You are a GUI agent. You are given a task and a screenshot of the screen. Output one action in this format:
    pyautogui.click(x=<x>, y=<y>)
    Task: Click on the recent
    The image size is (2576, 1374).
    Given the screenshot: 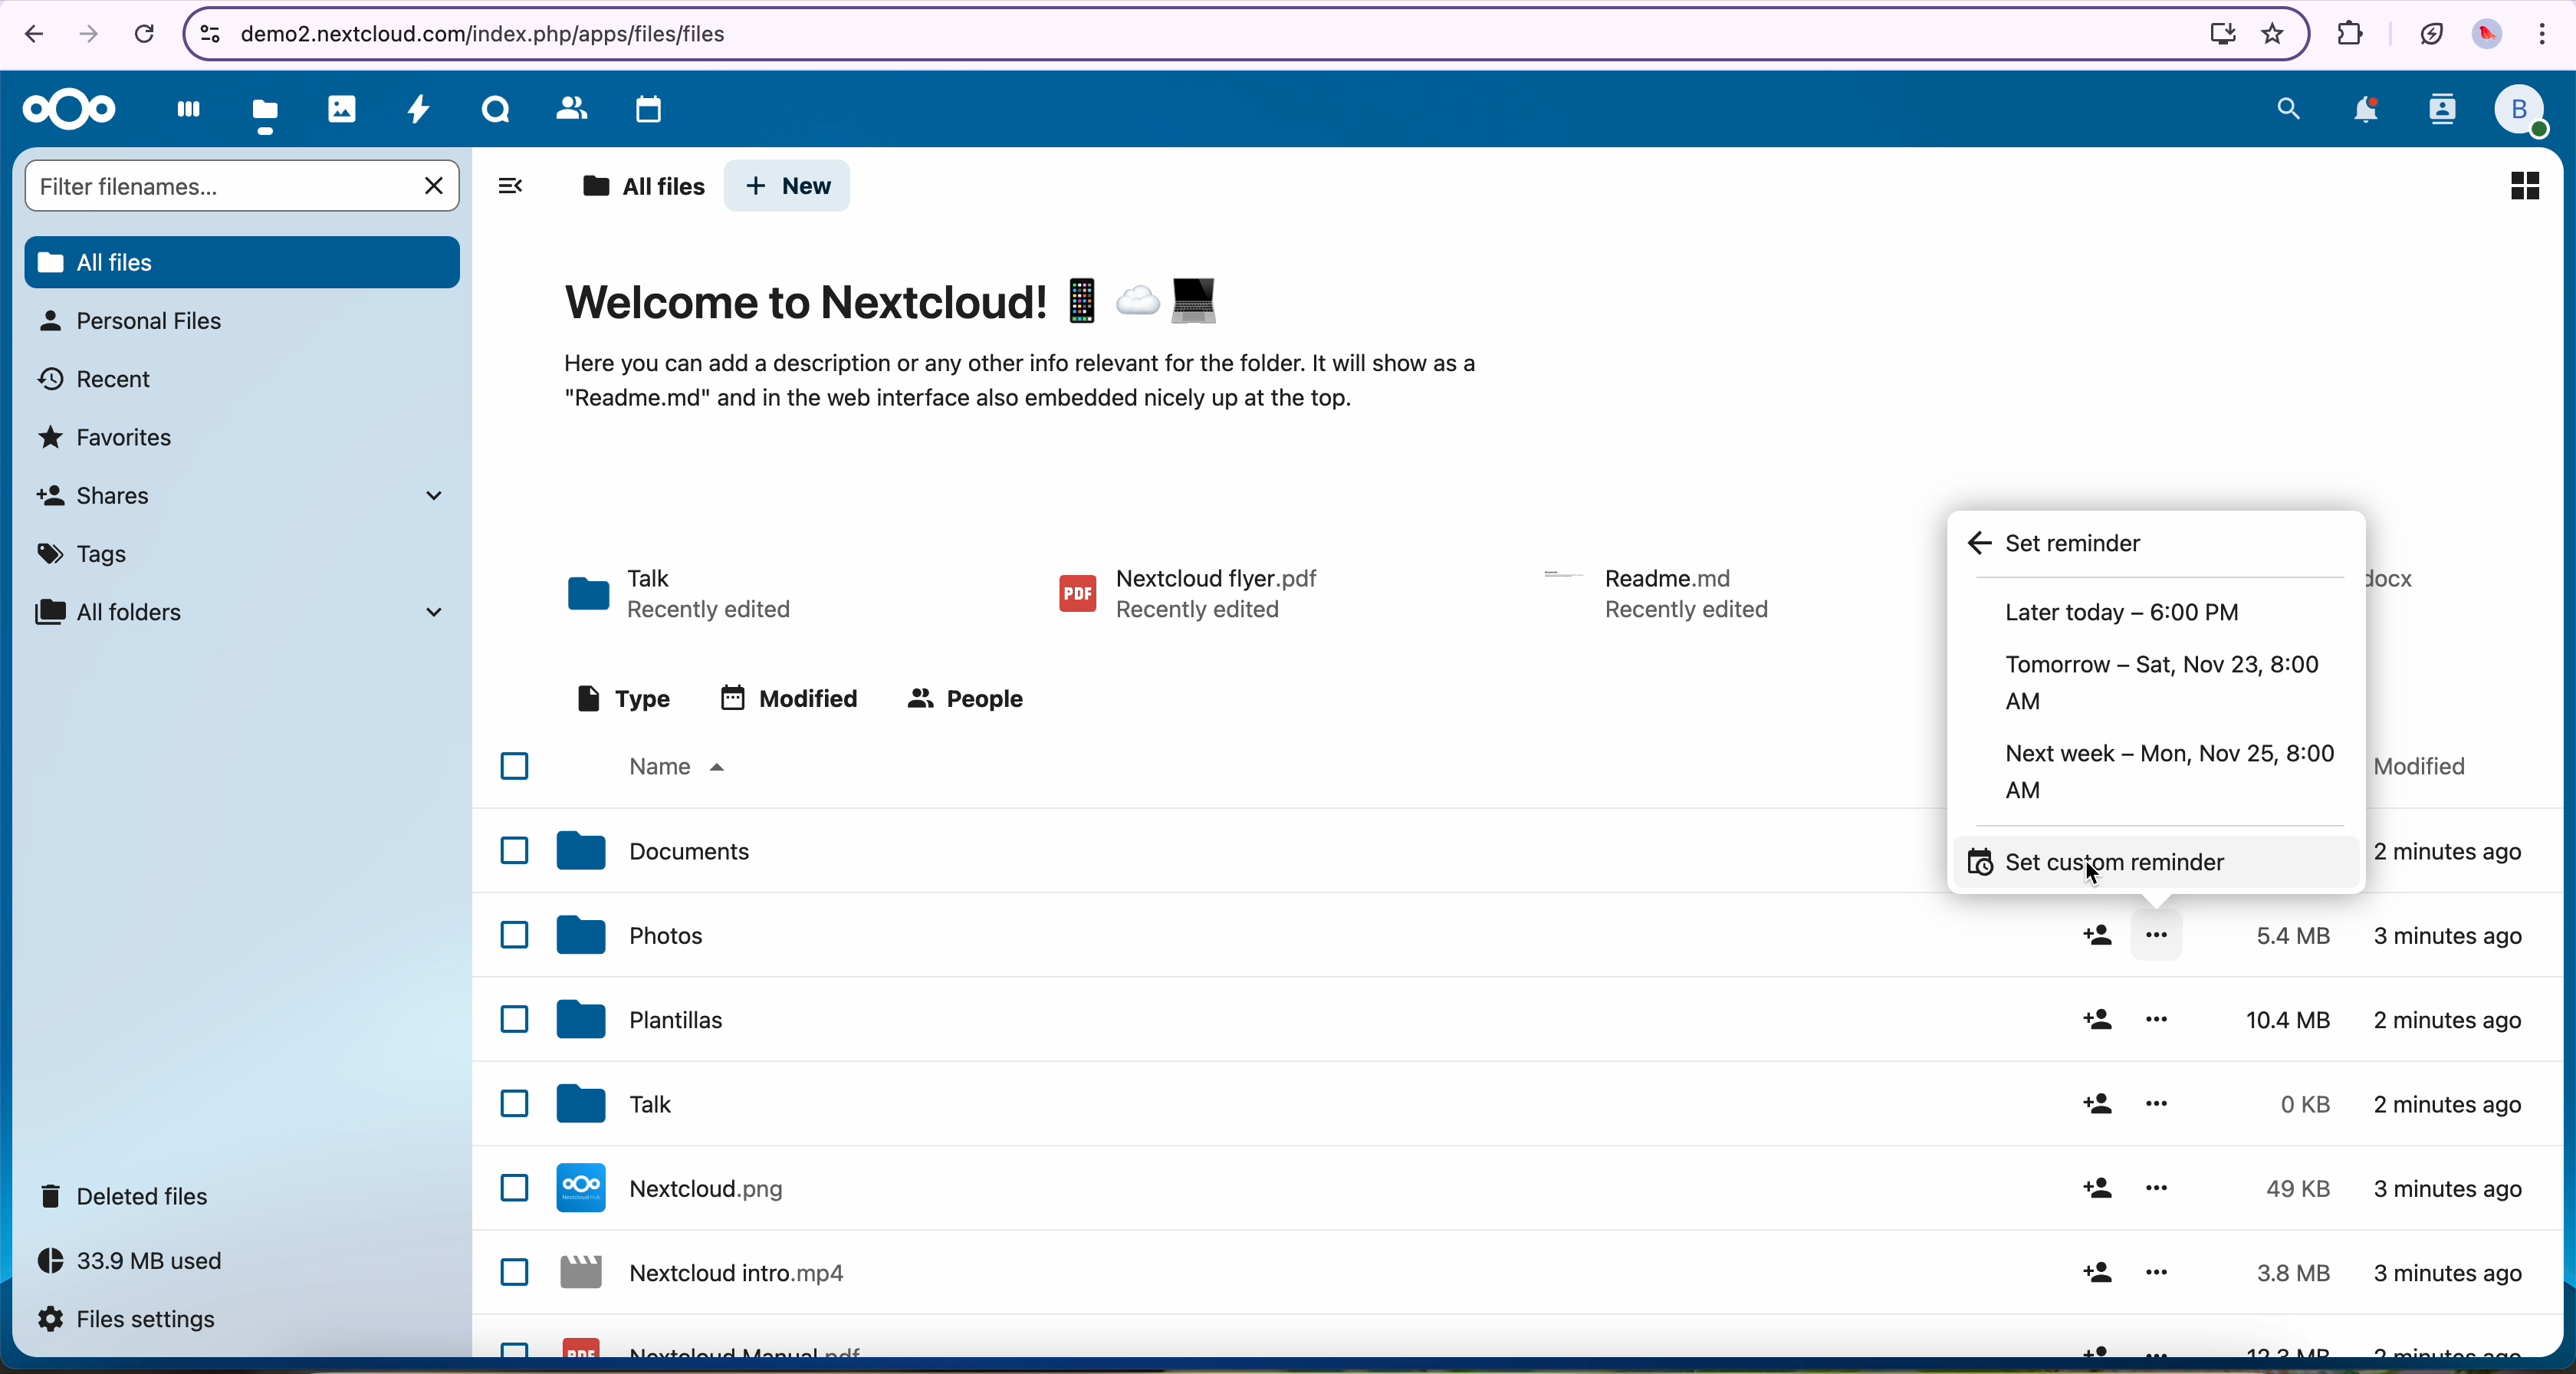 What is the action you would take?
    pyautogui.click(x=101, y=379)
    